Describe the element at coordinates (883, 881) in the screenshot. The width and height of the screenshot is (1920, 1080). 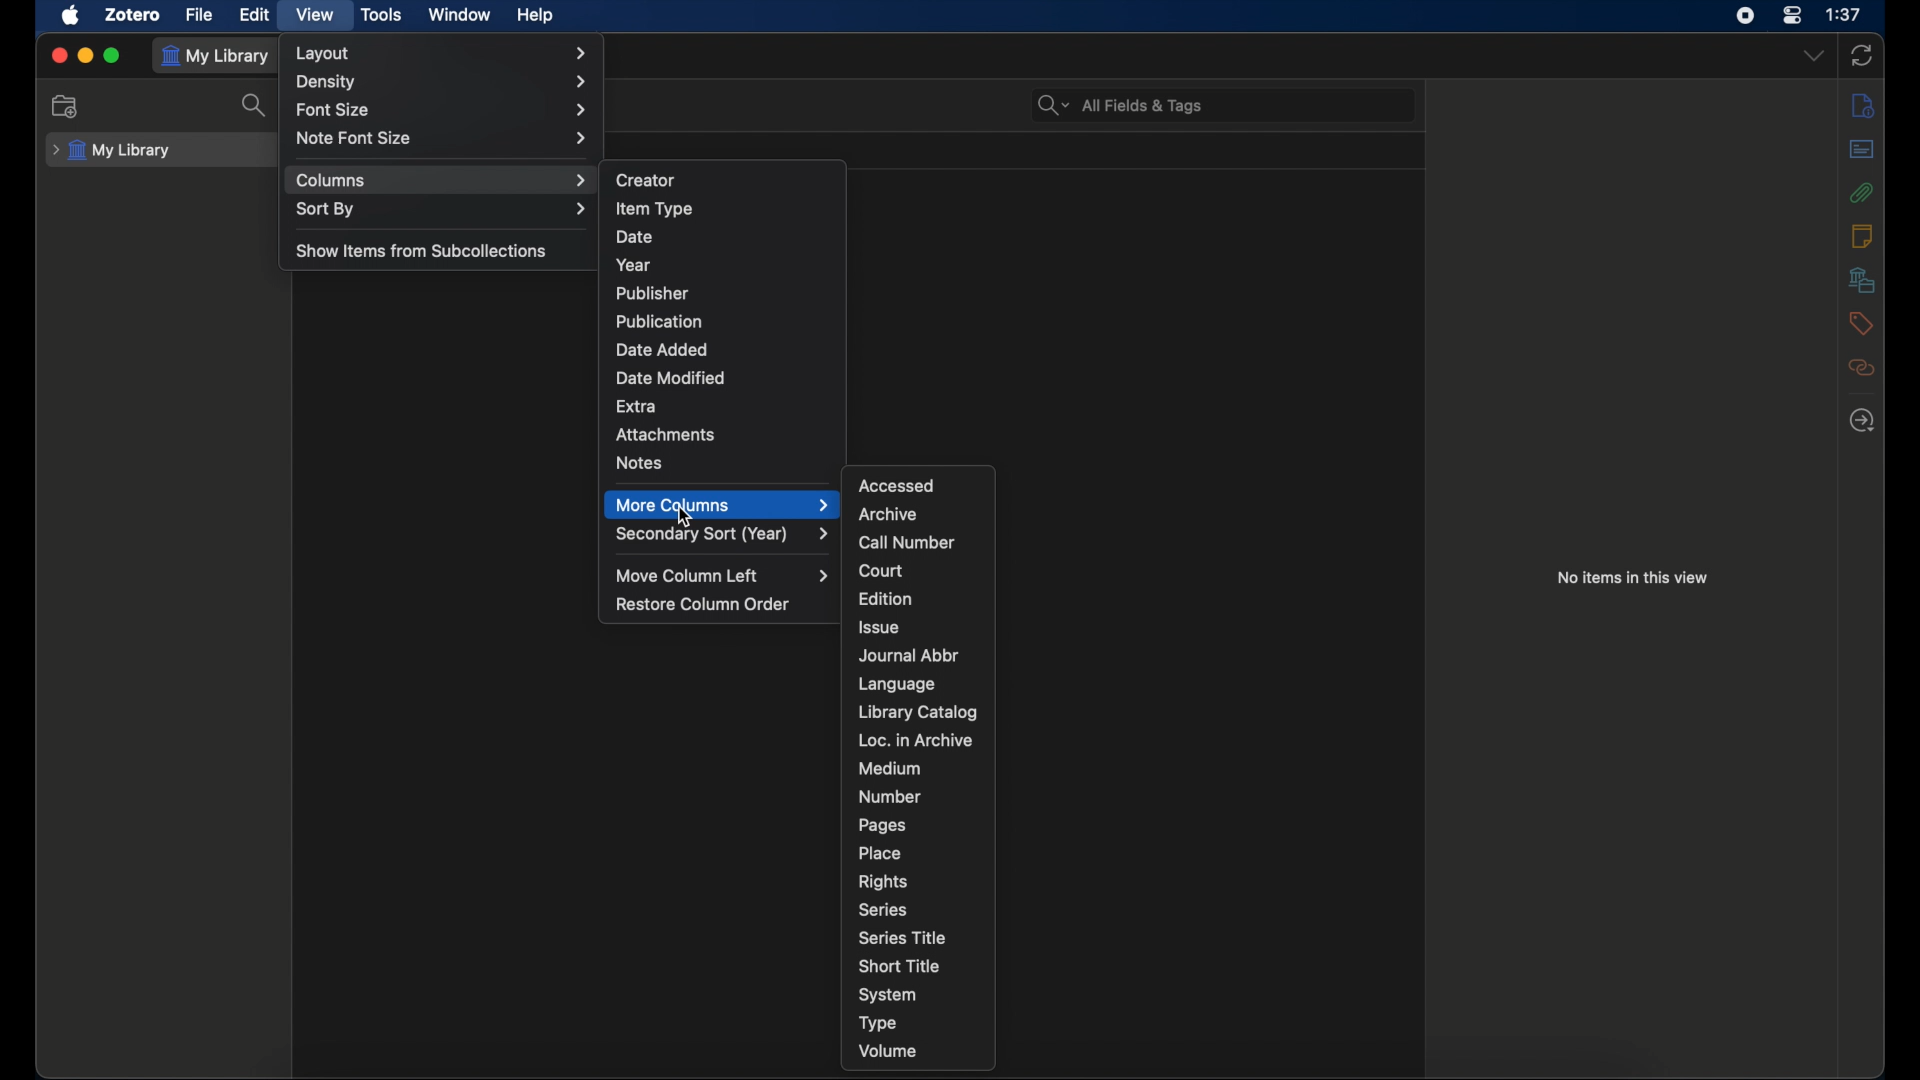
I see `rights` at that location.